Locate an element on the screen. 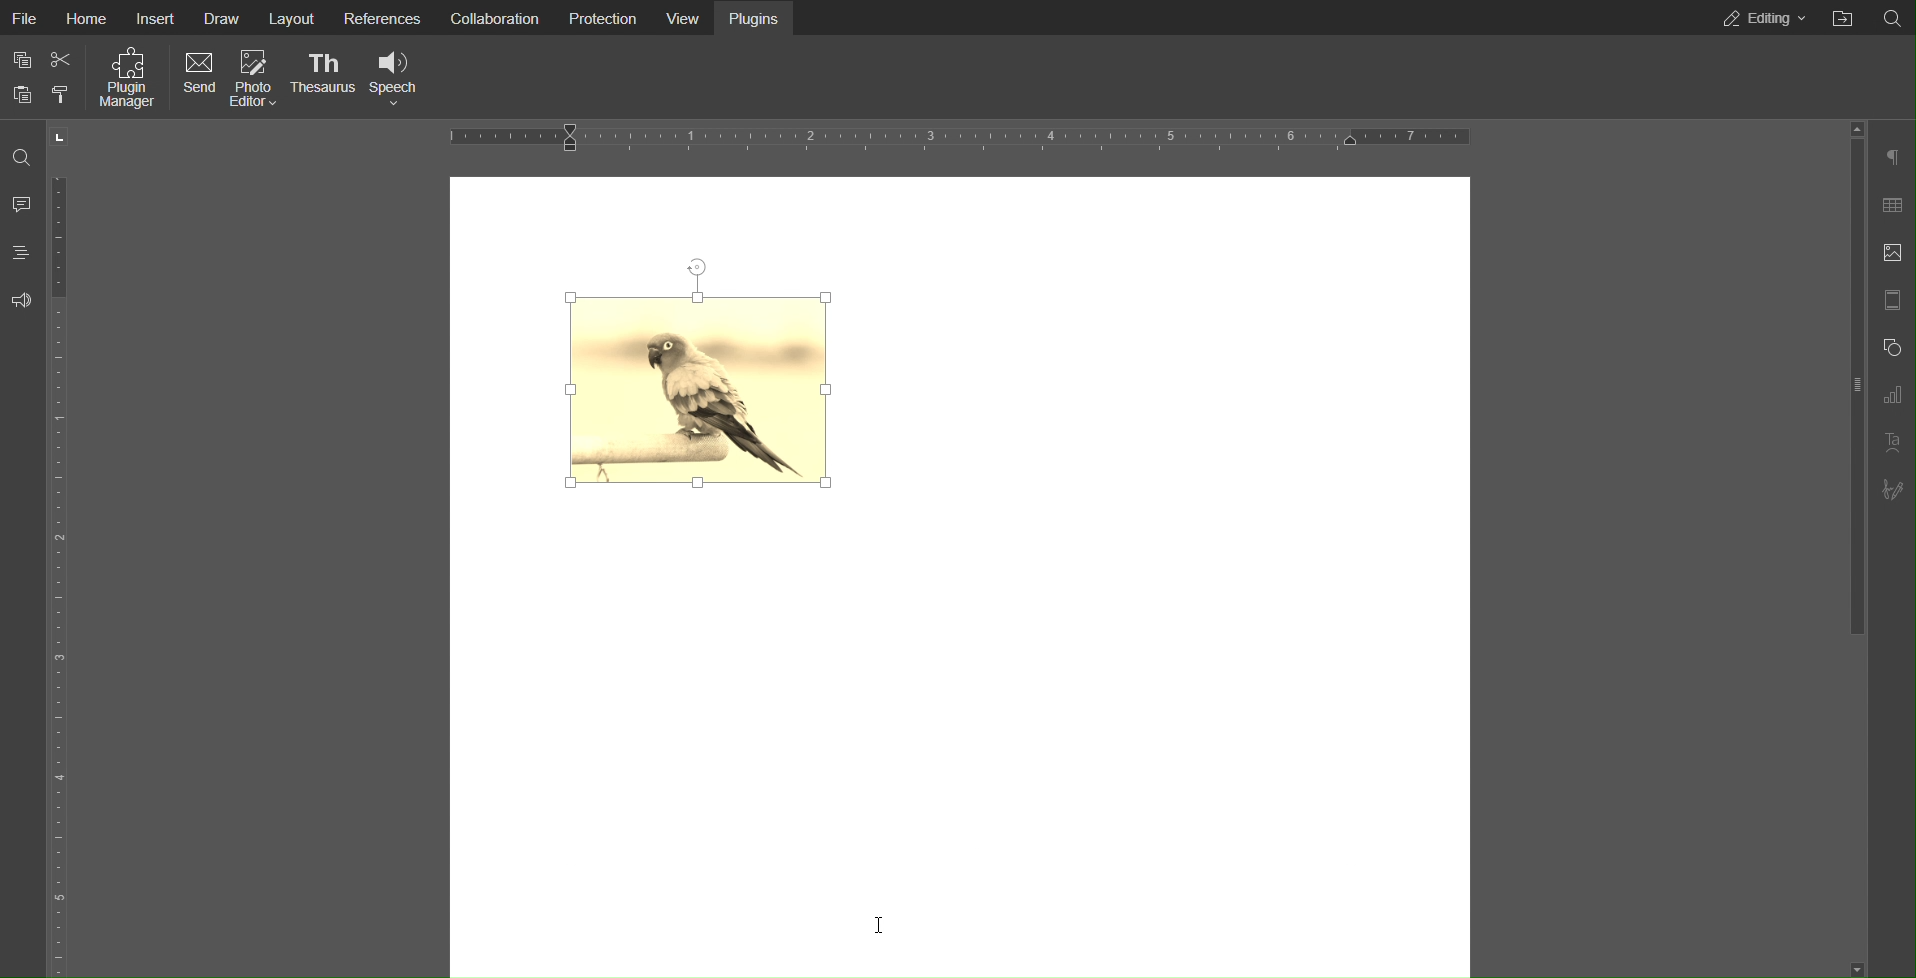 This screenshot has width=1916, height=978. Image Settings is located at coordinates (1891, 254).